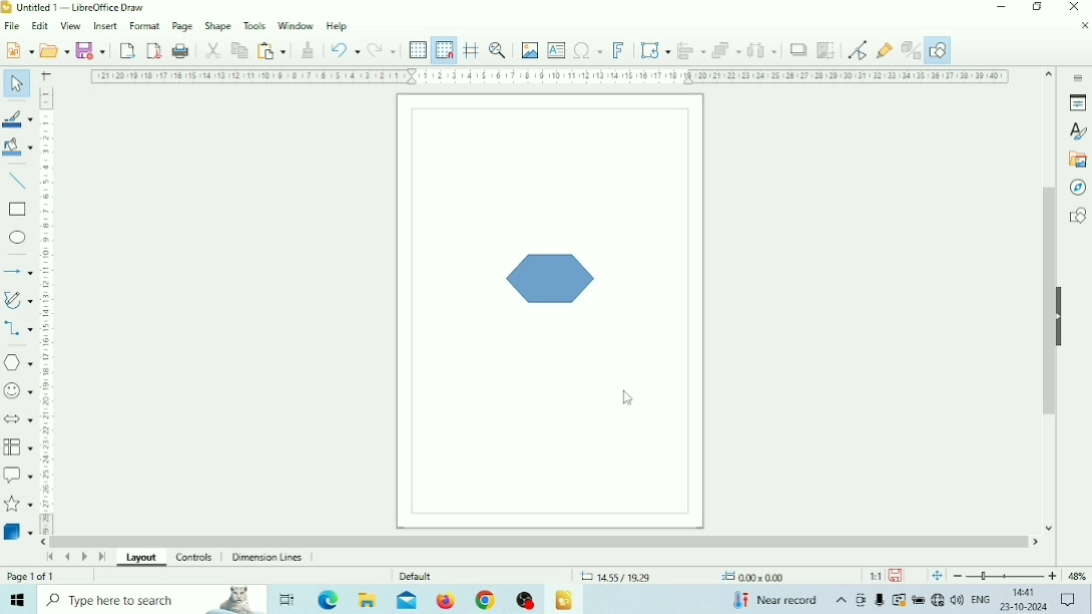 This screenshot has height=614, width=1092. I want to click on Open, so click(54, 50).